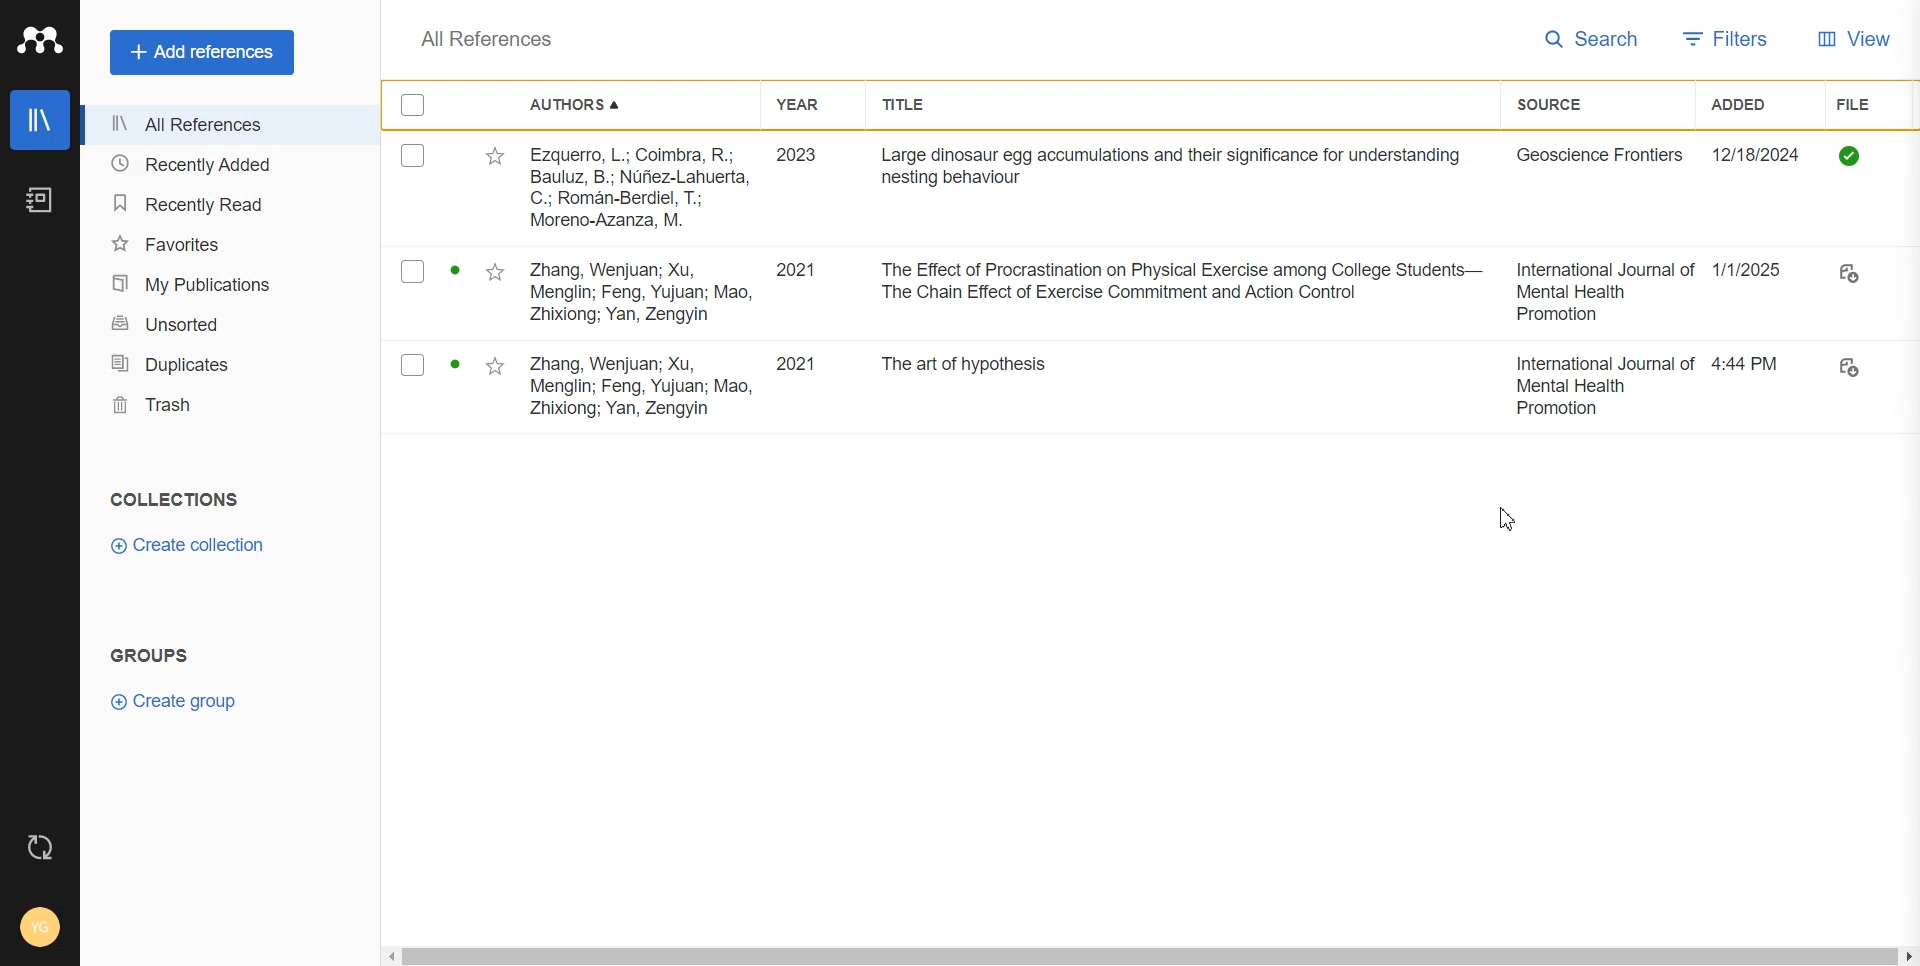 Image resolution: width=1920 pixels, height=966 pixels. I want to click on Account, so click(41, 927).